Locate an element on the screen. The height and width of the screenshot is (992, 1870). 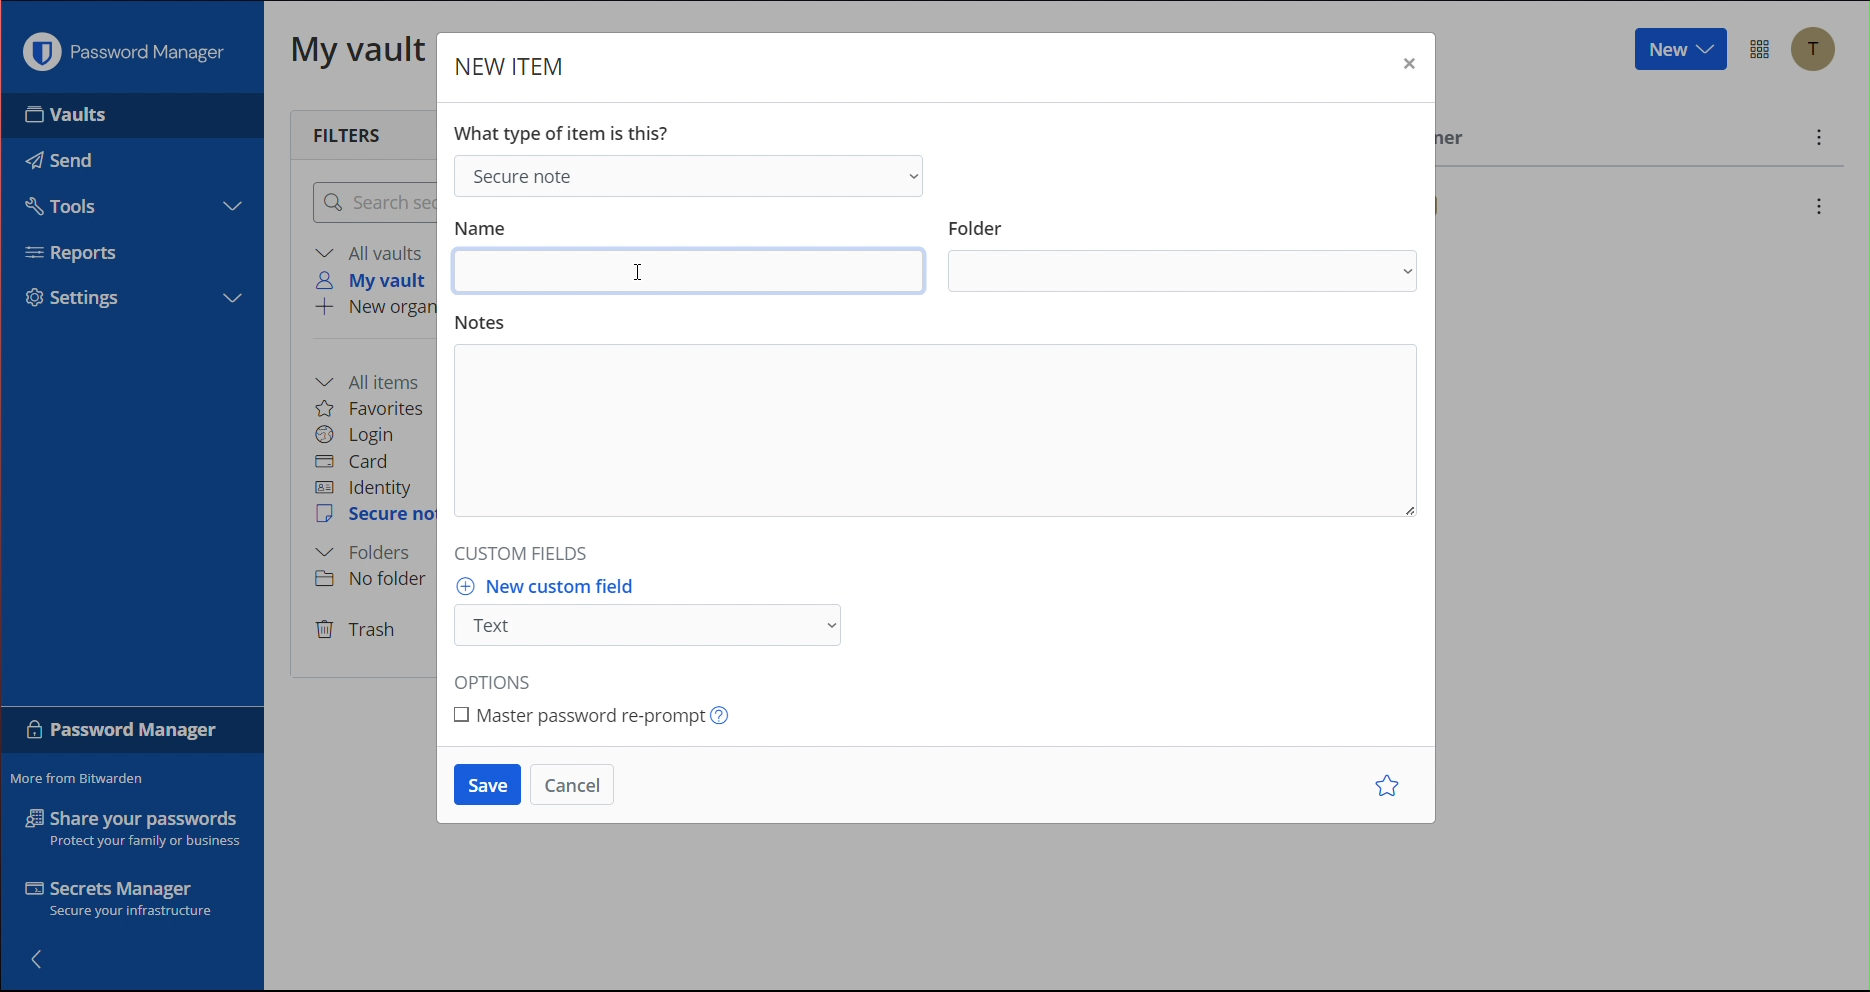
New custom field is located at coordinates (556, 586).